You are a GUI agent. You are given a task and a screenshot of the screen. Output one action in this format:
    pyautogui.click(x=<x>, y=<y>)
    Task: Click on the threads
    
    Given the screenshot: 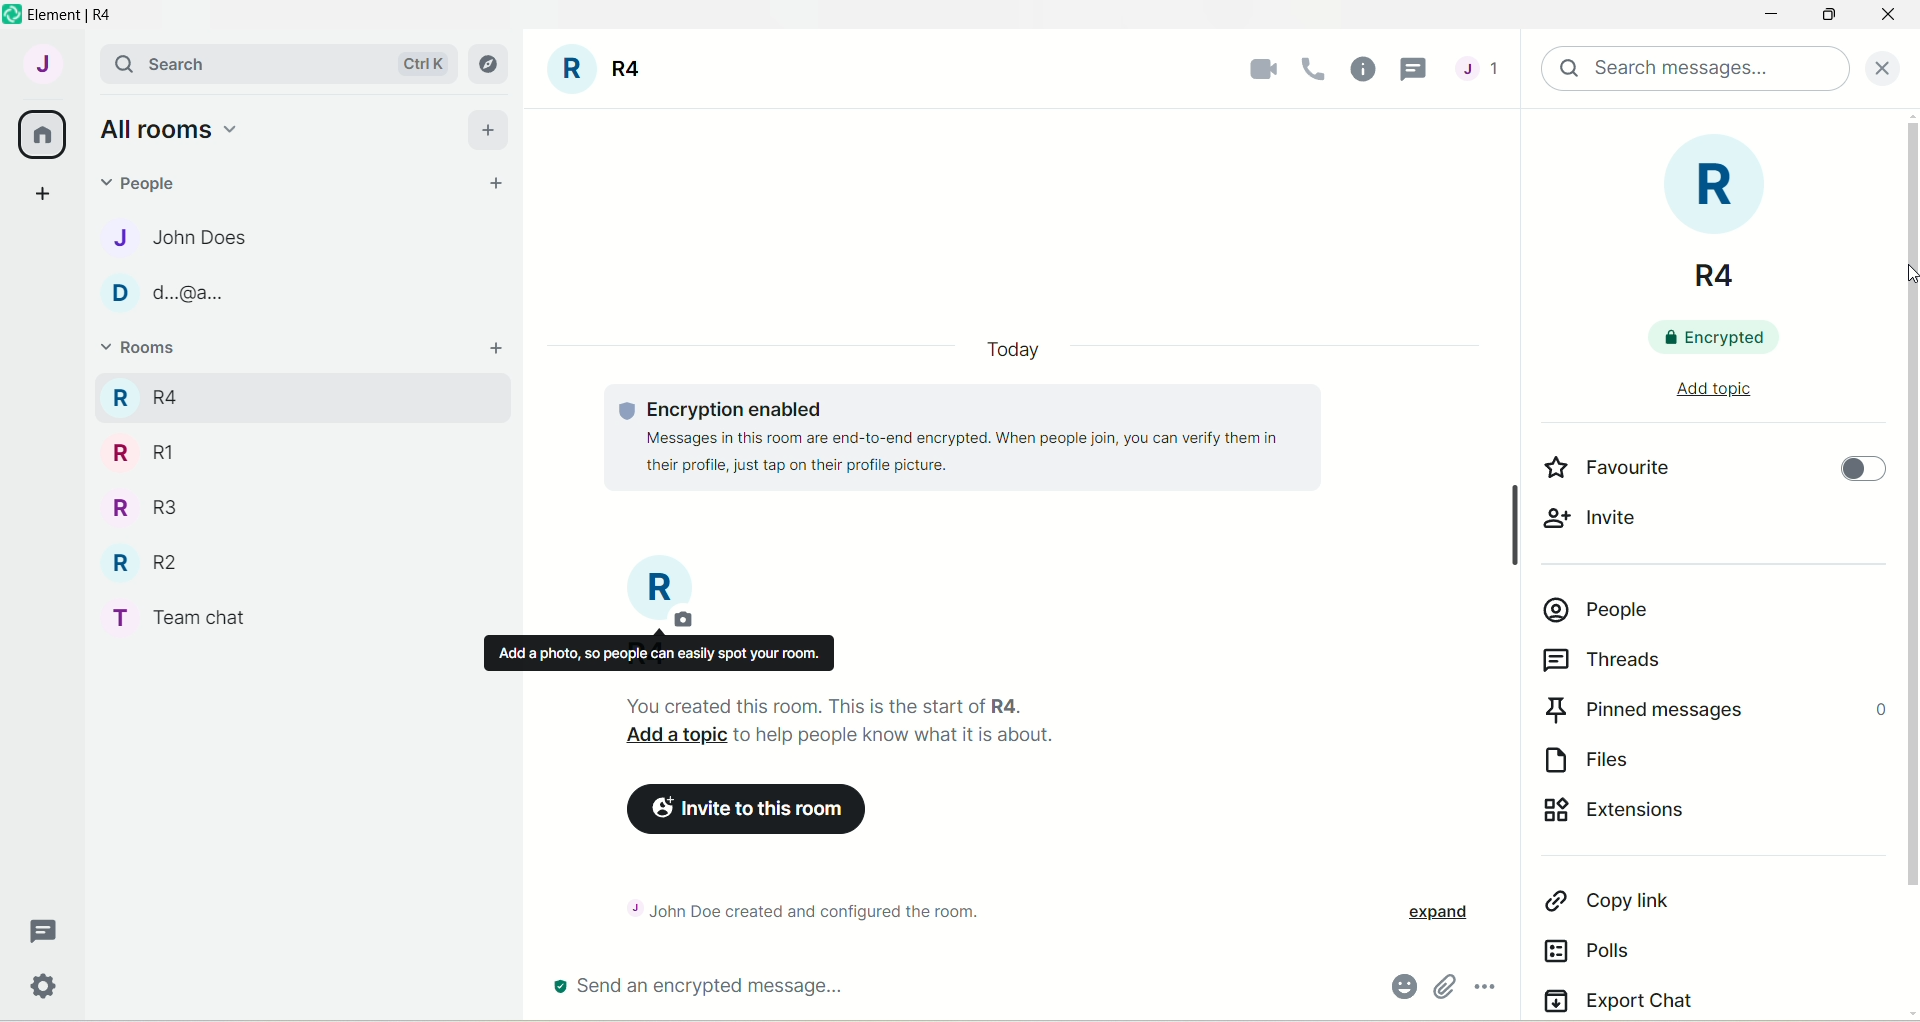 What is the action you would take?
    pyautogui.click(x=45, y=932)
    